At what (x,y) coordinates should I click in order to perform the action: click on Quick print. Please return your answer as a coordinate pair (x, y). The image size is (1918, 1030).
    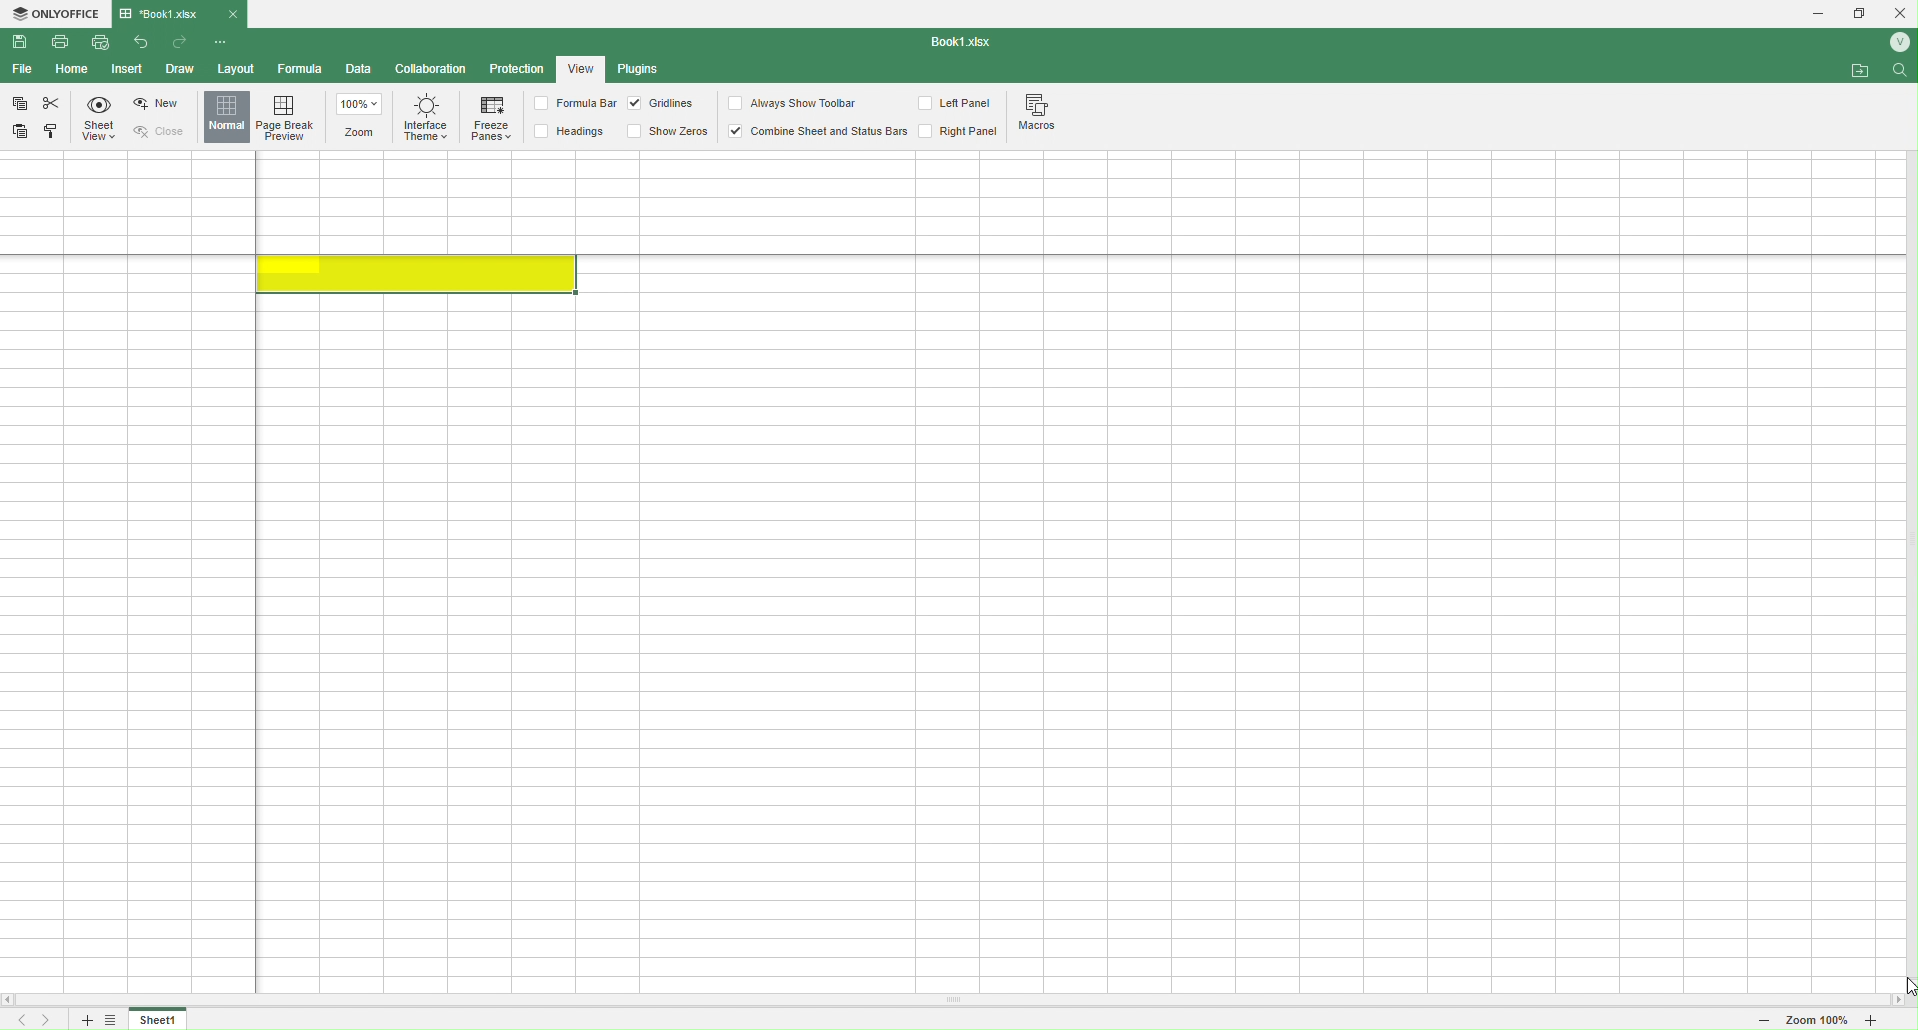
    Looking at the image, I should click on (99, 42).